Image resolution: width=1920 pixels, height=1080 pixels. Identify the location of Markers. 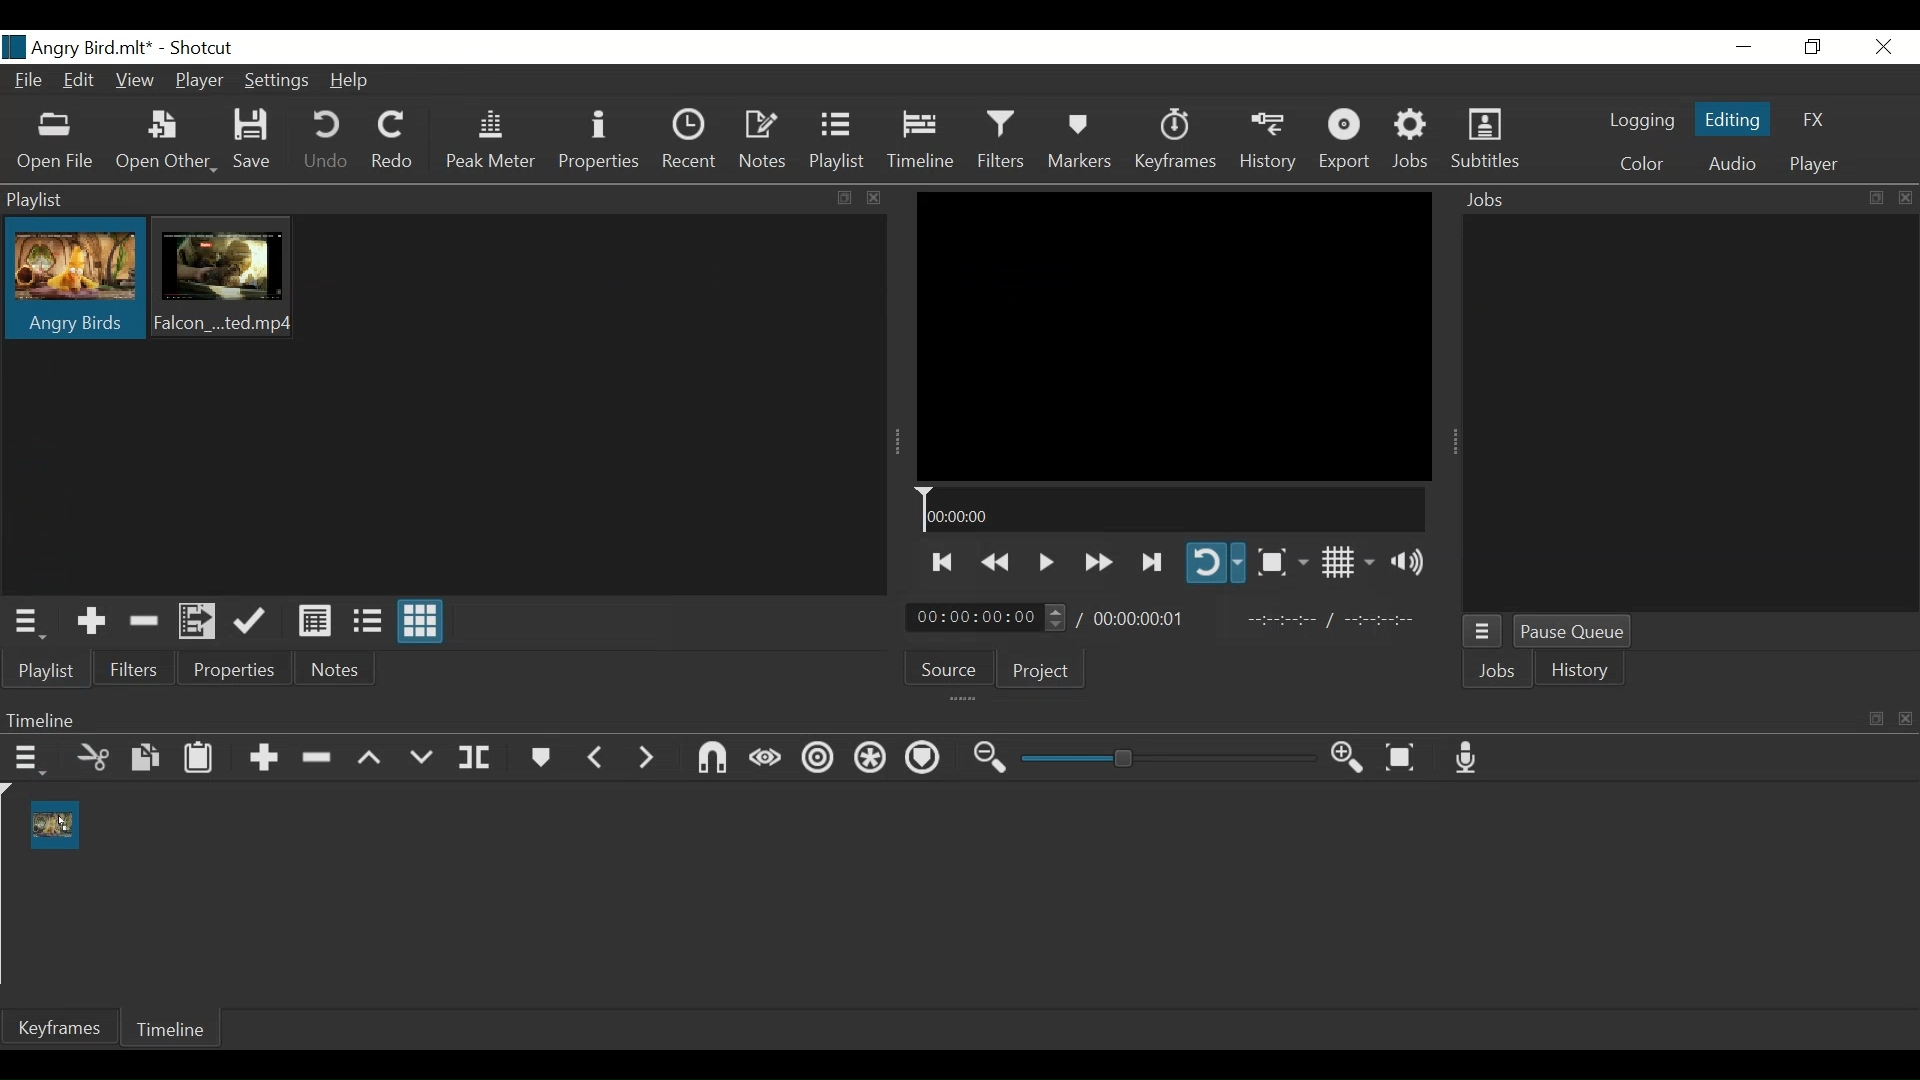
(1078, 142).